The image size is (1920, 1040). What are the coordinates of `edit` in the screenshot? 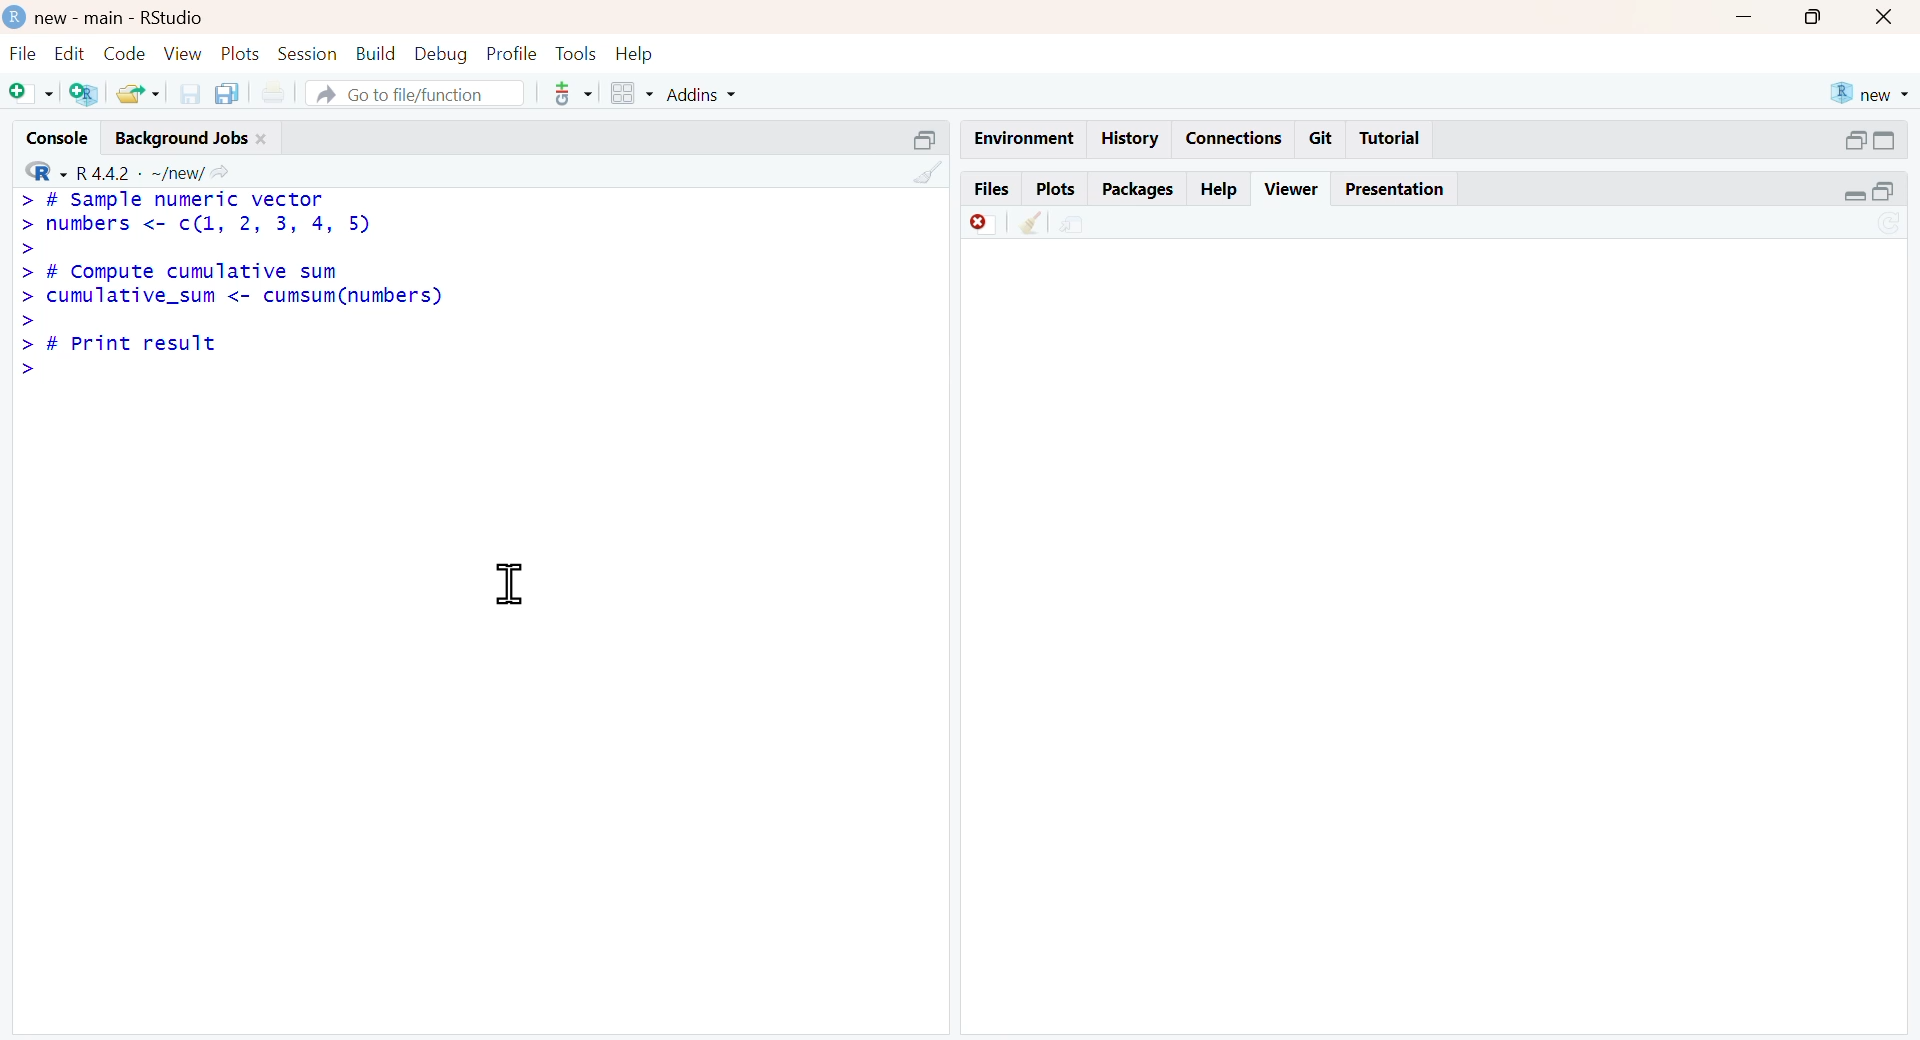 It's located at (69, 52).